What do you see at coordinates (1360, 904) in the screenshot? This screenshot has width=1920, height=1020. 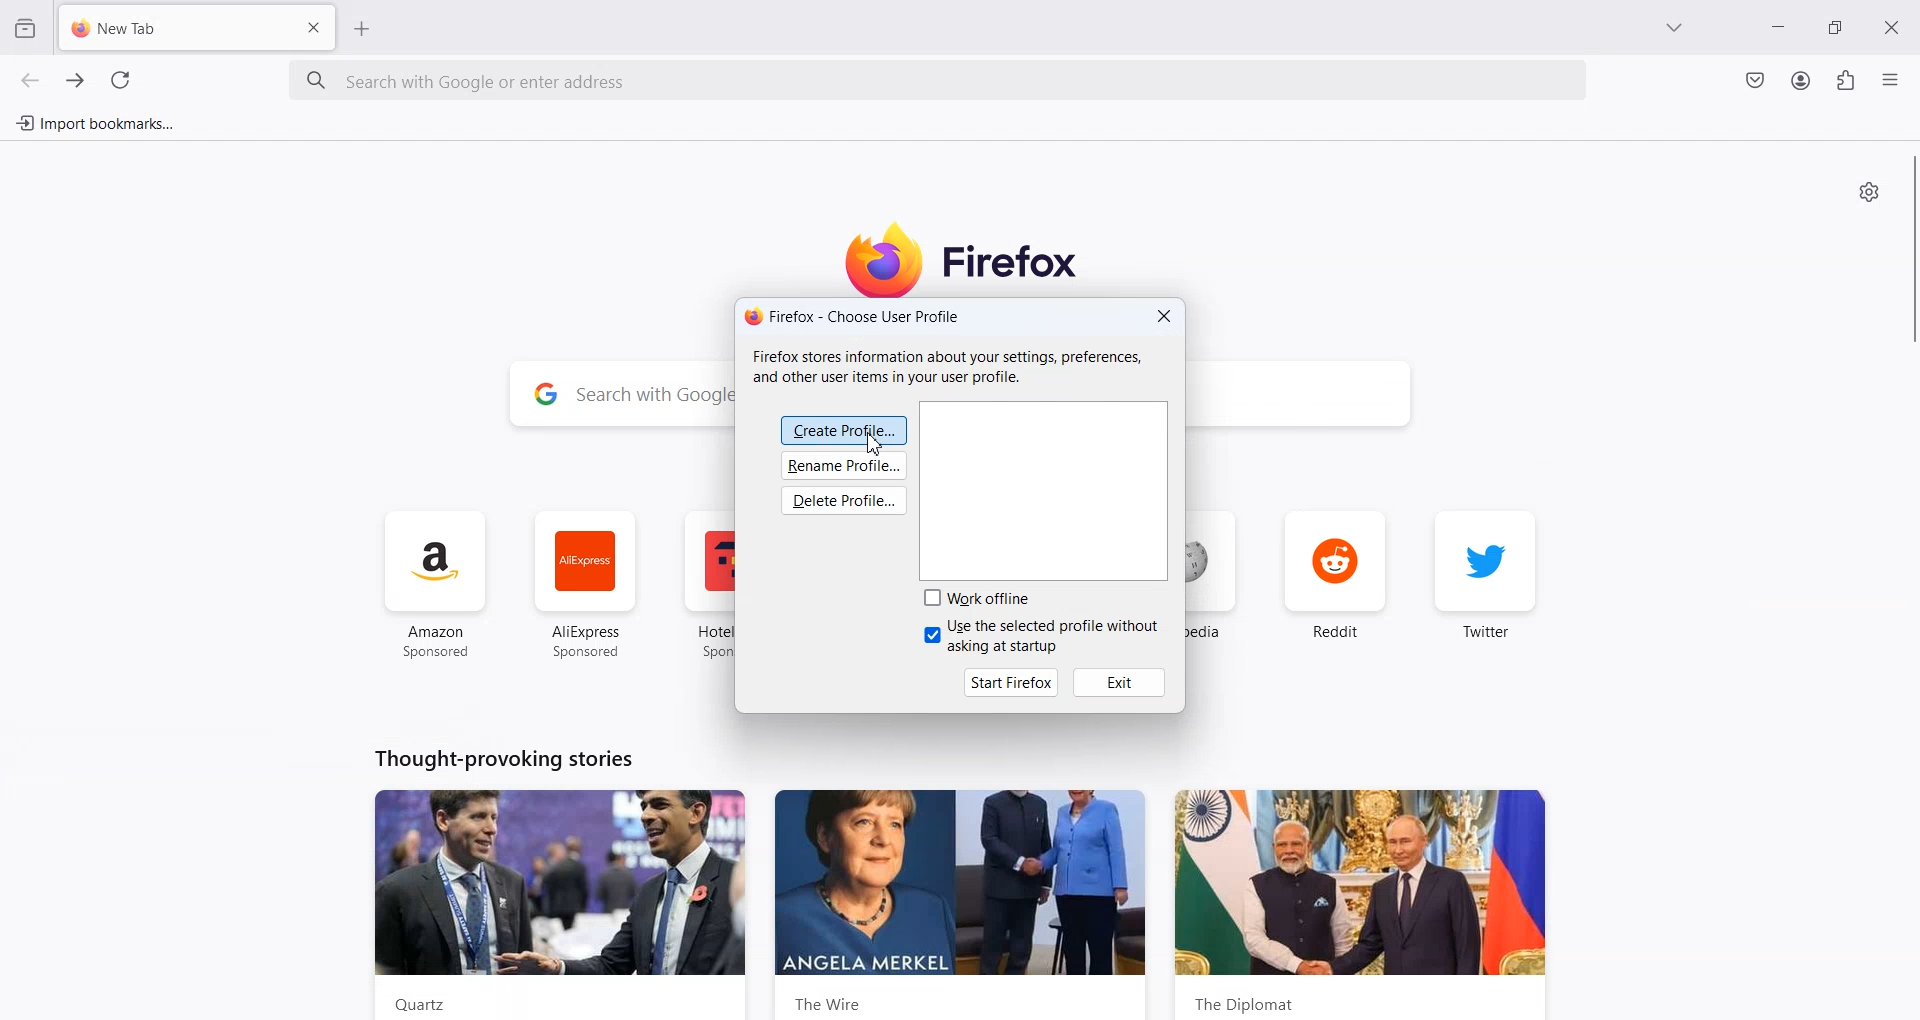 I see `the diplomat` at bounding box center [1360, 904].